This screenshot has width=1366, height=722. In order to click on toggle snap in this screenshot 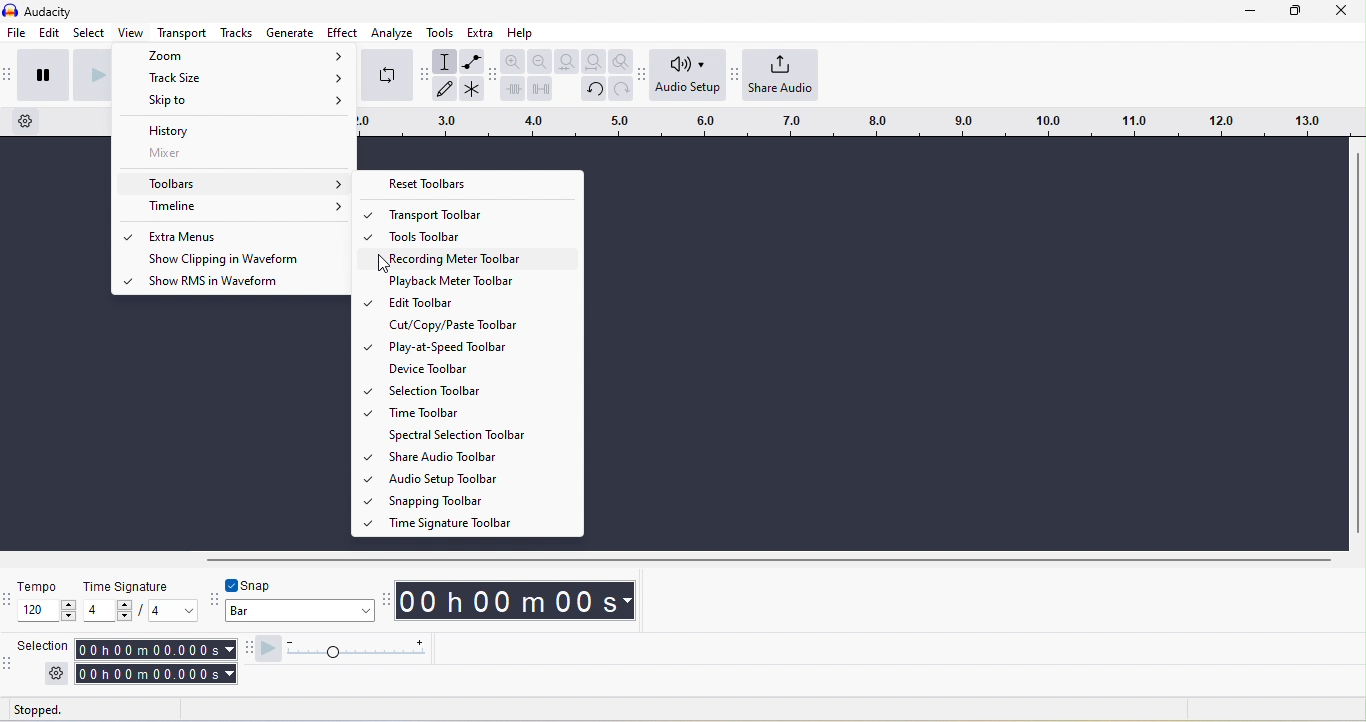, I will do `click(250, 585)`.